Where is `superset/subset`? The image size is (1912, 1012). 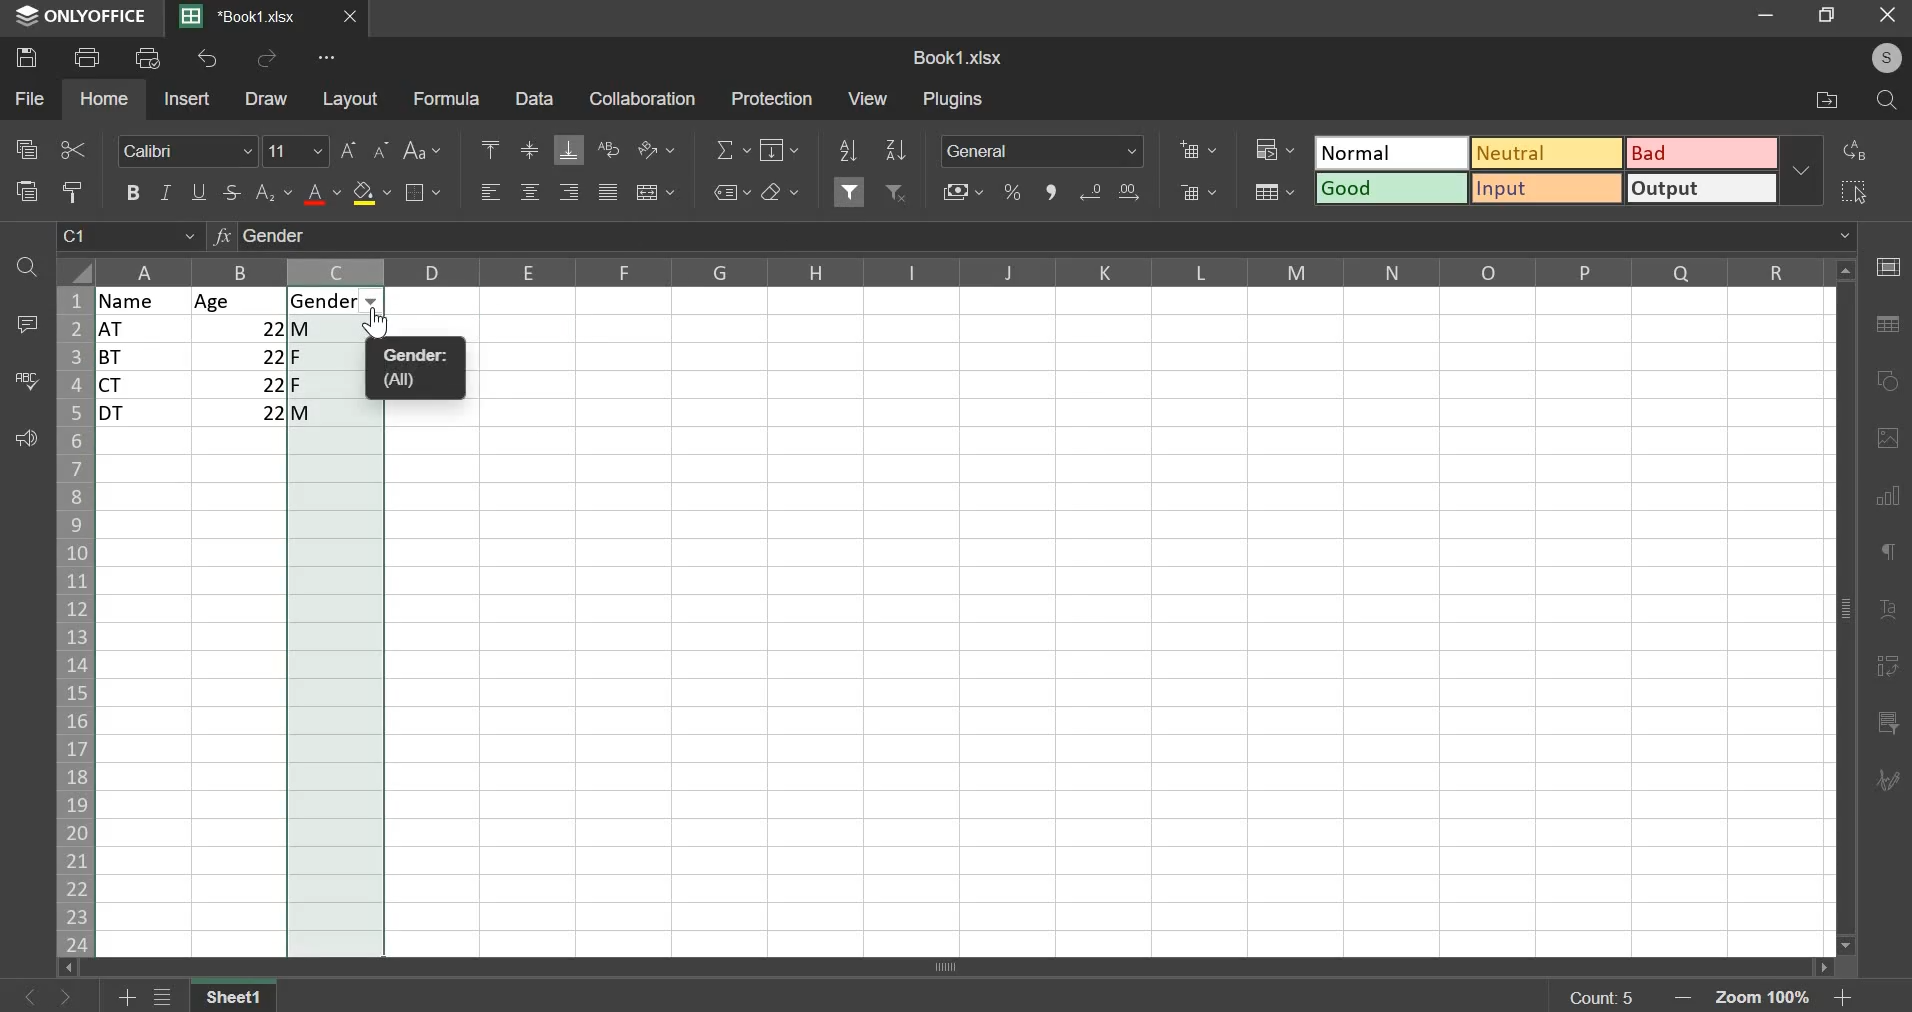
superset/subset is located at coordinates (274, 192).